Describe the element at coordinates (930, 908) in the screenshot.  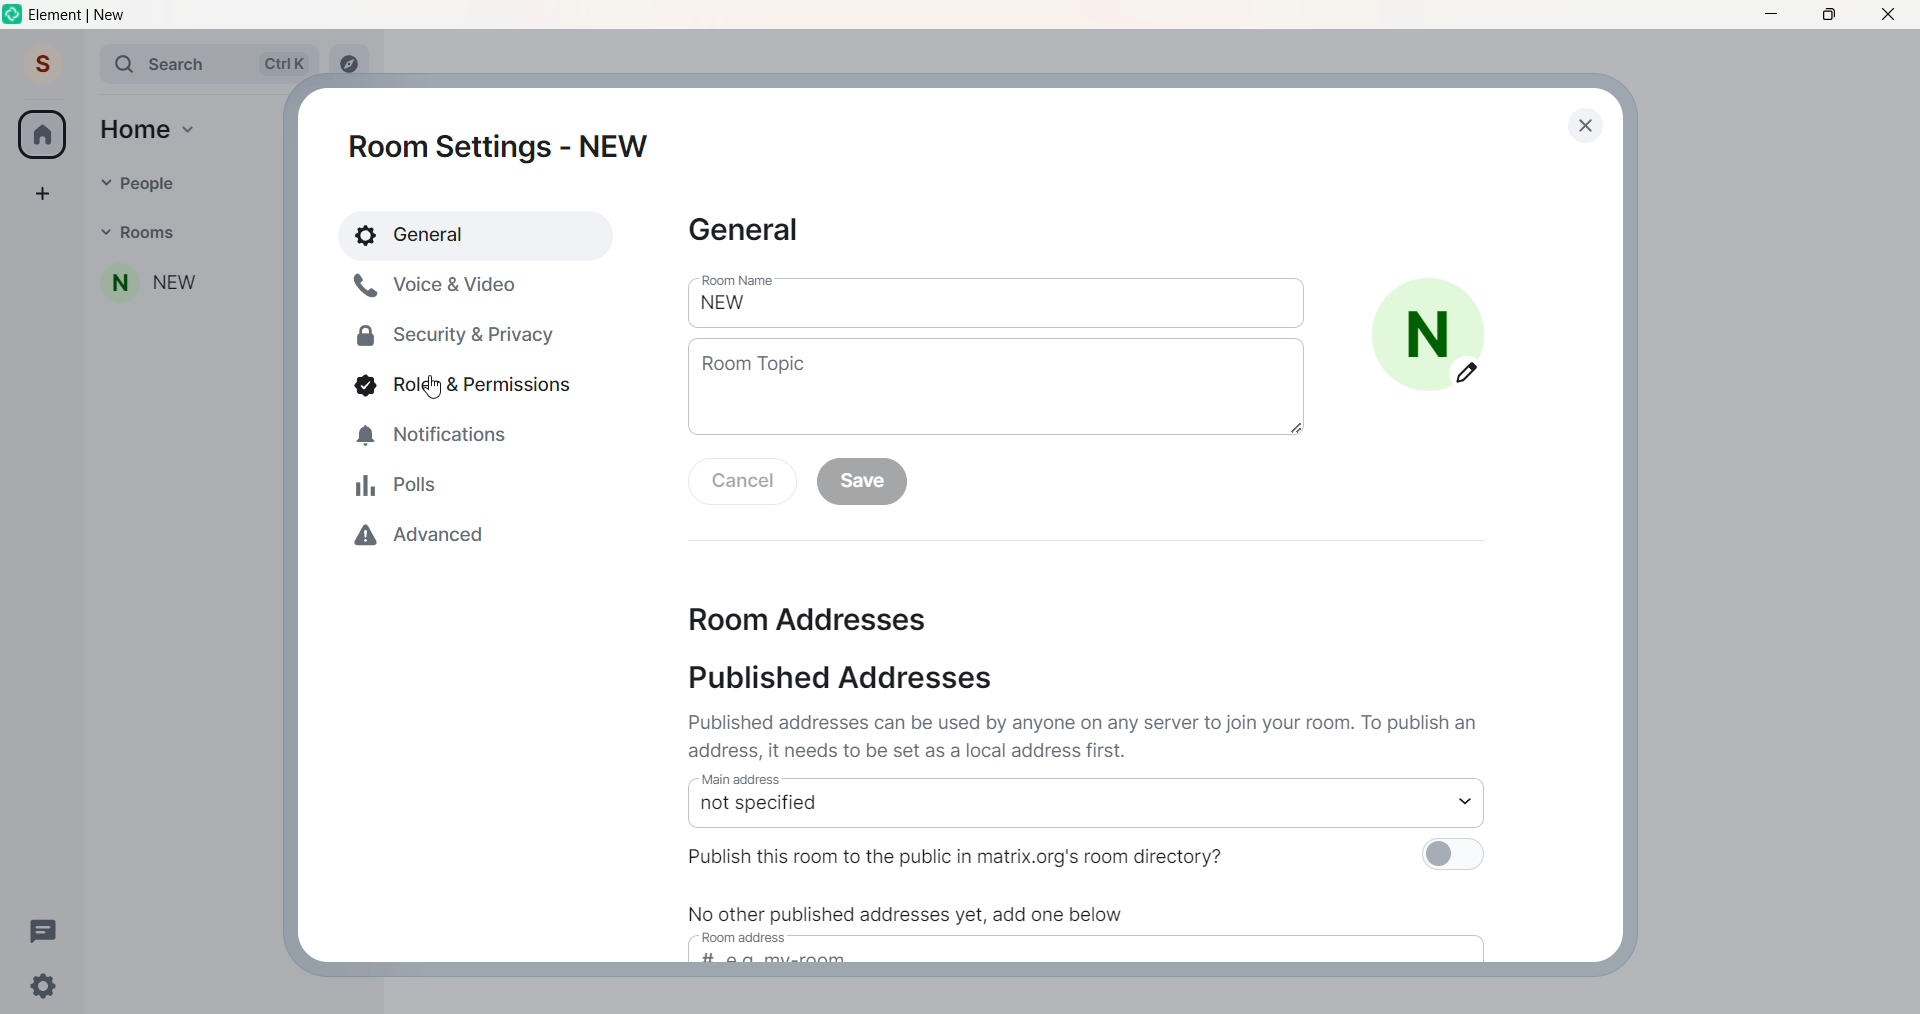
I see `text` at that location.